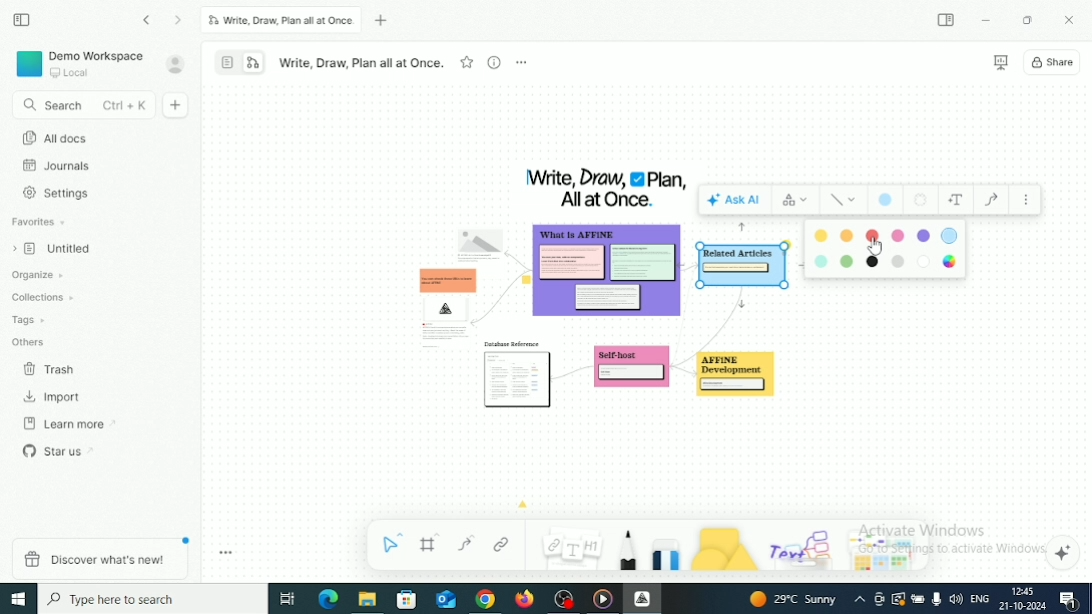  What do you see at coordinates (860, 600) in the screenshot?
I see `Show hidden icons` at bounding box center [860, 600].